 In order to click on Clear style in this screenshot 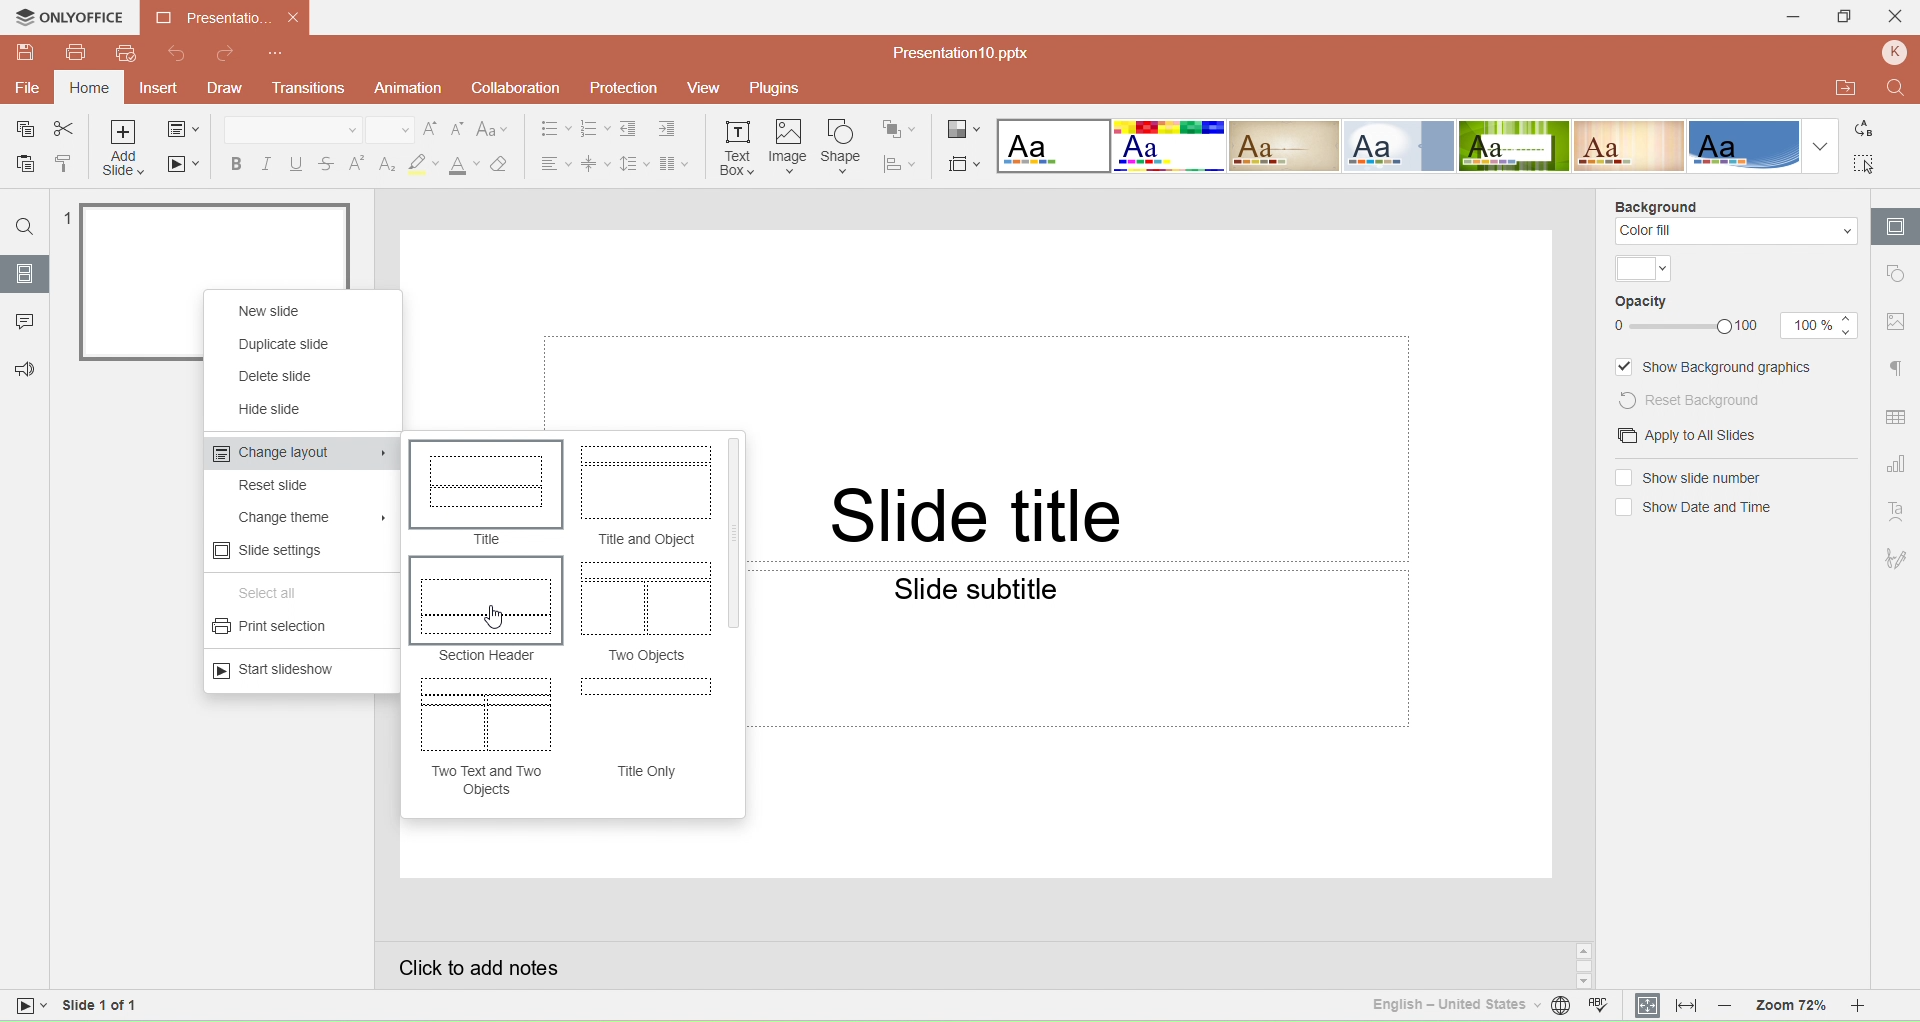, I will do `click(506, 163)`.